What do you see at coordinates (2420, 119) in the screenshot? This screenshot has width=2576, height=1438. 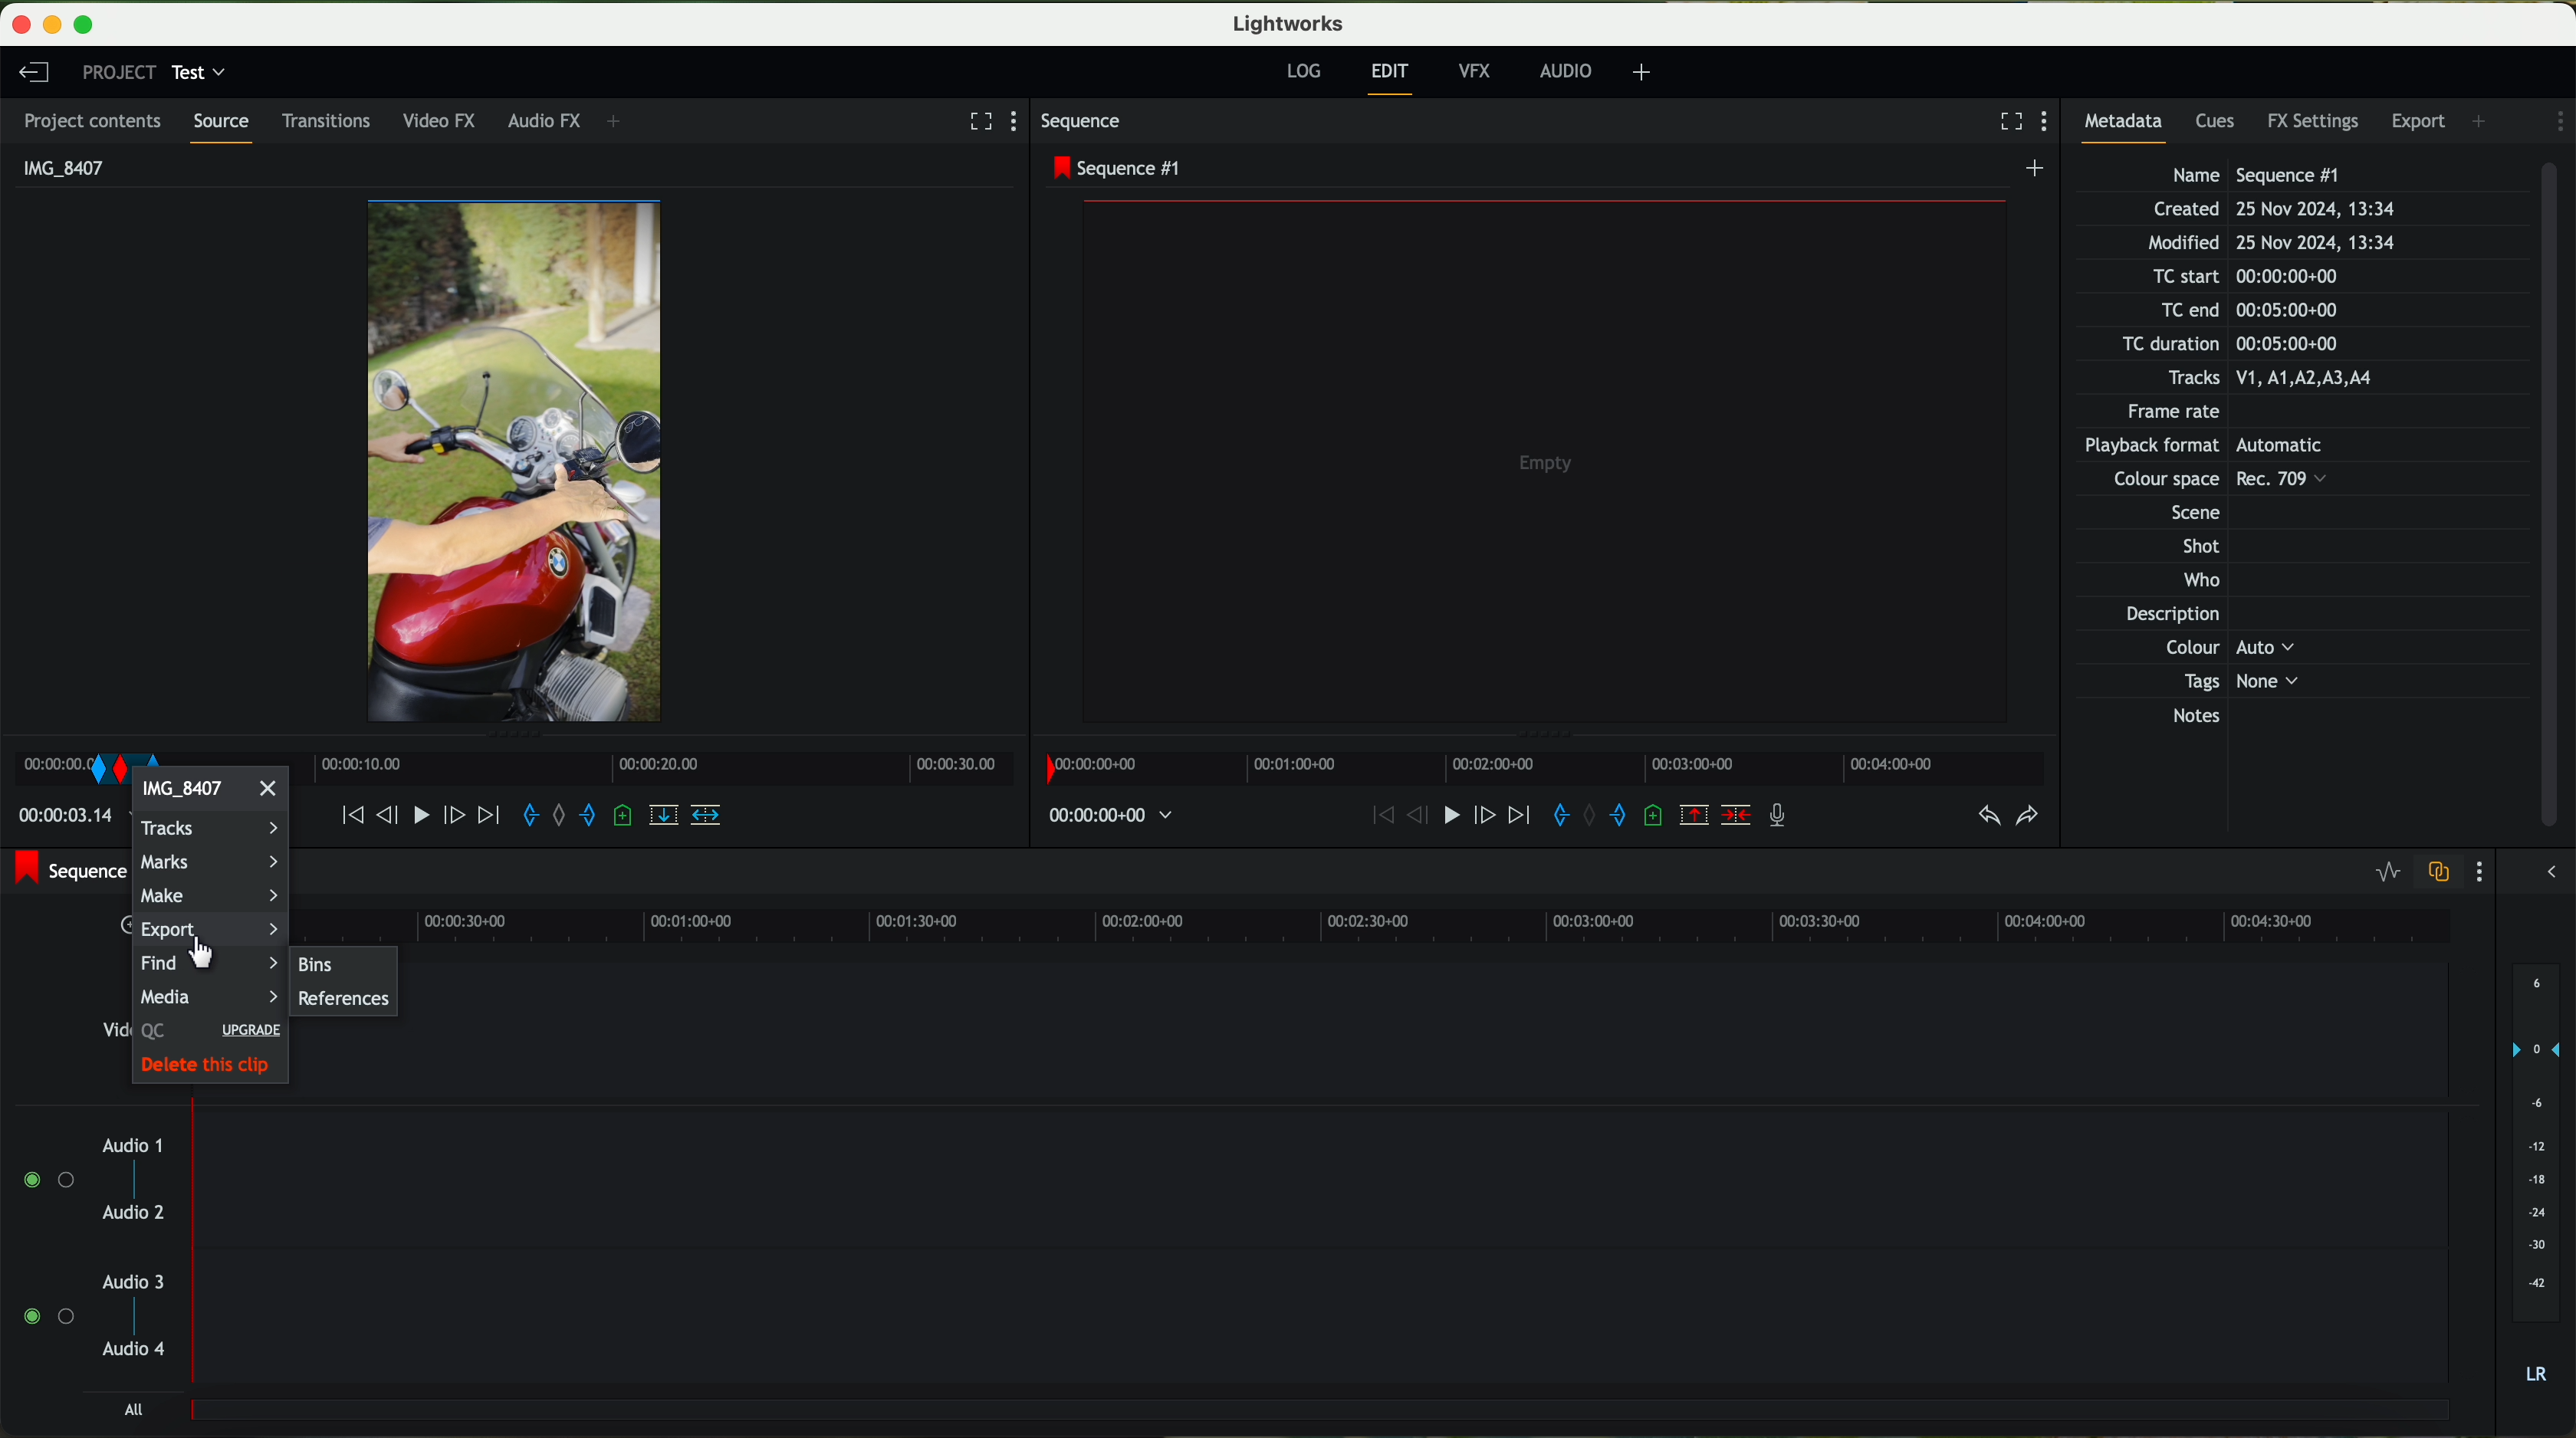 I see `export` at bounding box center [2420, 119].